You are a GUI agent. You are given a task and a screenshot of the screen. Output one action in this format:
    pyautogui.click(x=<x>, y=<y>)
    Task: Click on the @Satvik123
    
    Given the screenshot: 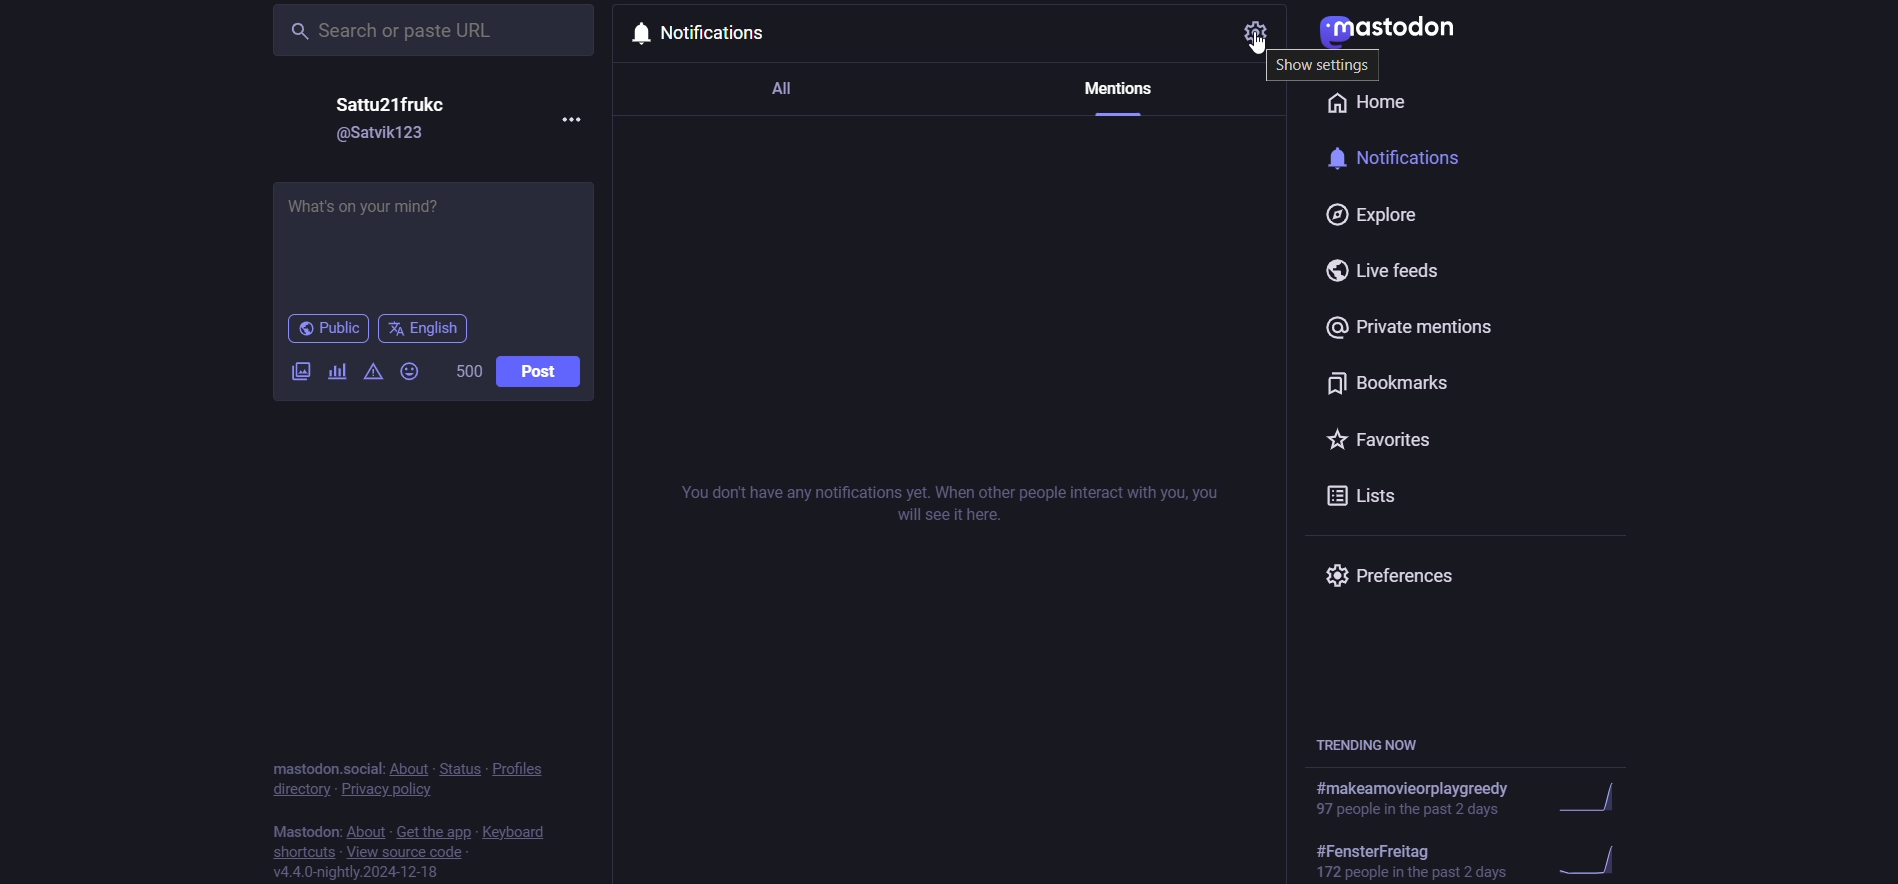 What is the action you would take?
    pyautogui.click(x=384, y=138)
    